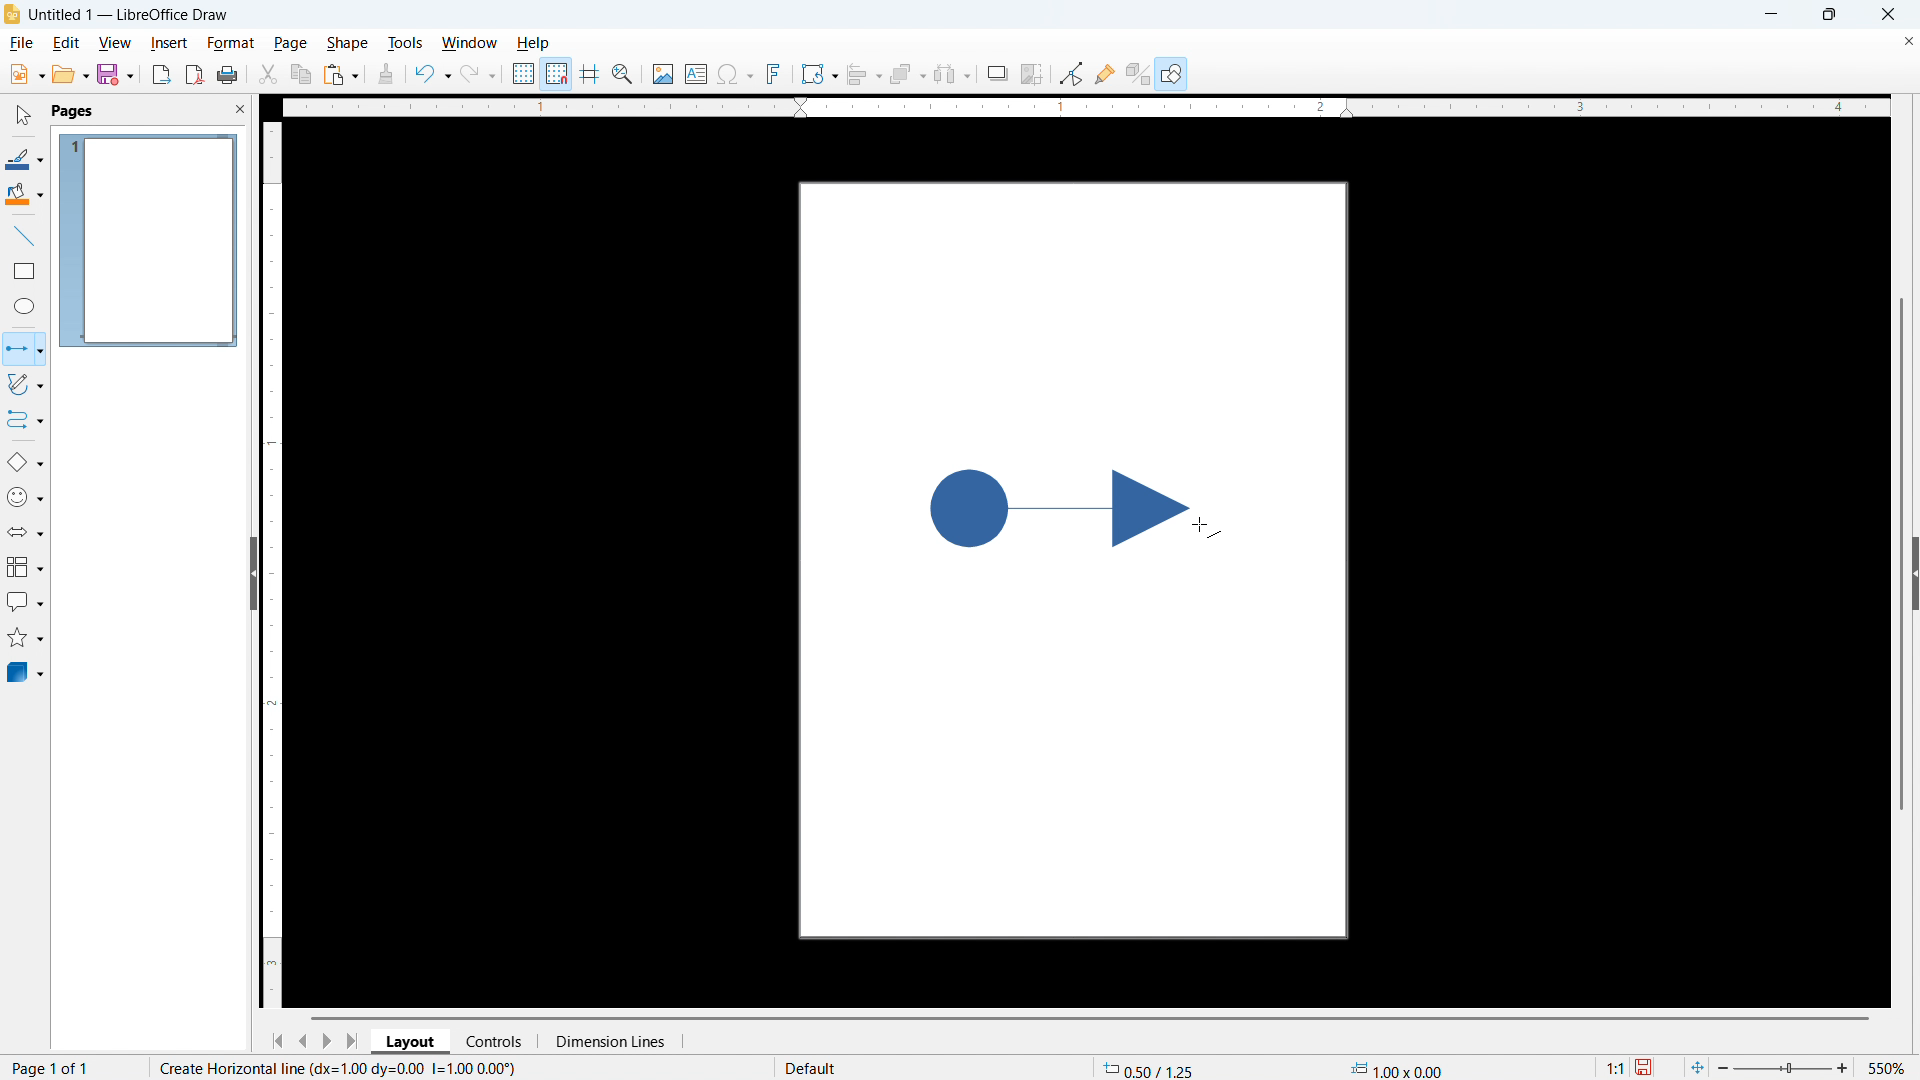 The image size is (1920, 1080). I want to click on save , so click(116, 73).